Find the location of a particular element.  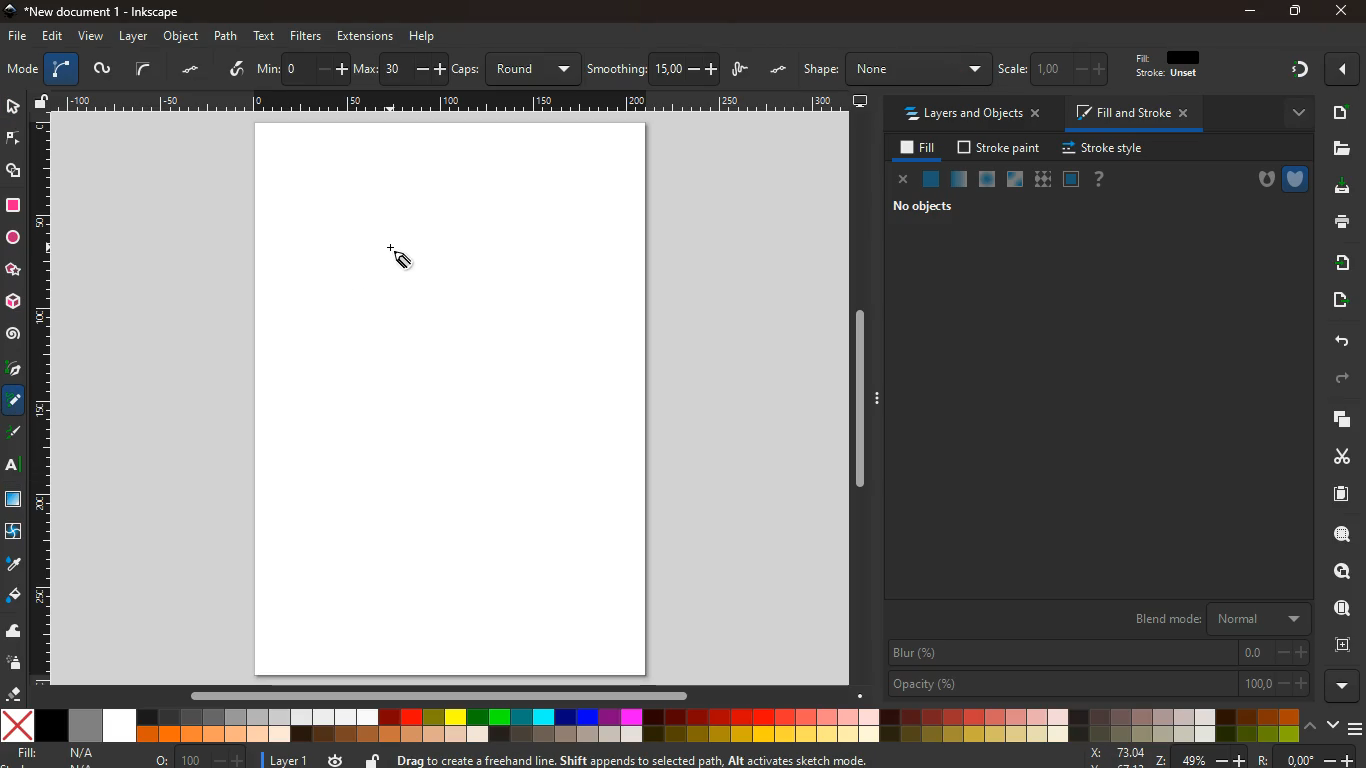

screen is located at coordinates (458, 400).